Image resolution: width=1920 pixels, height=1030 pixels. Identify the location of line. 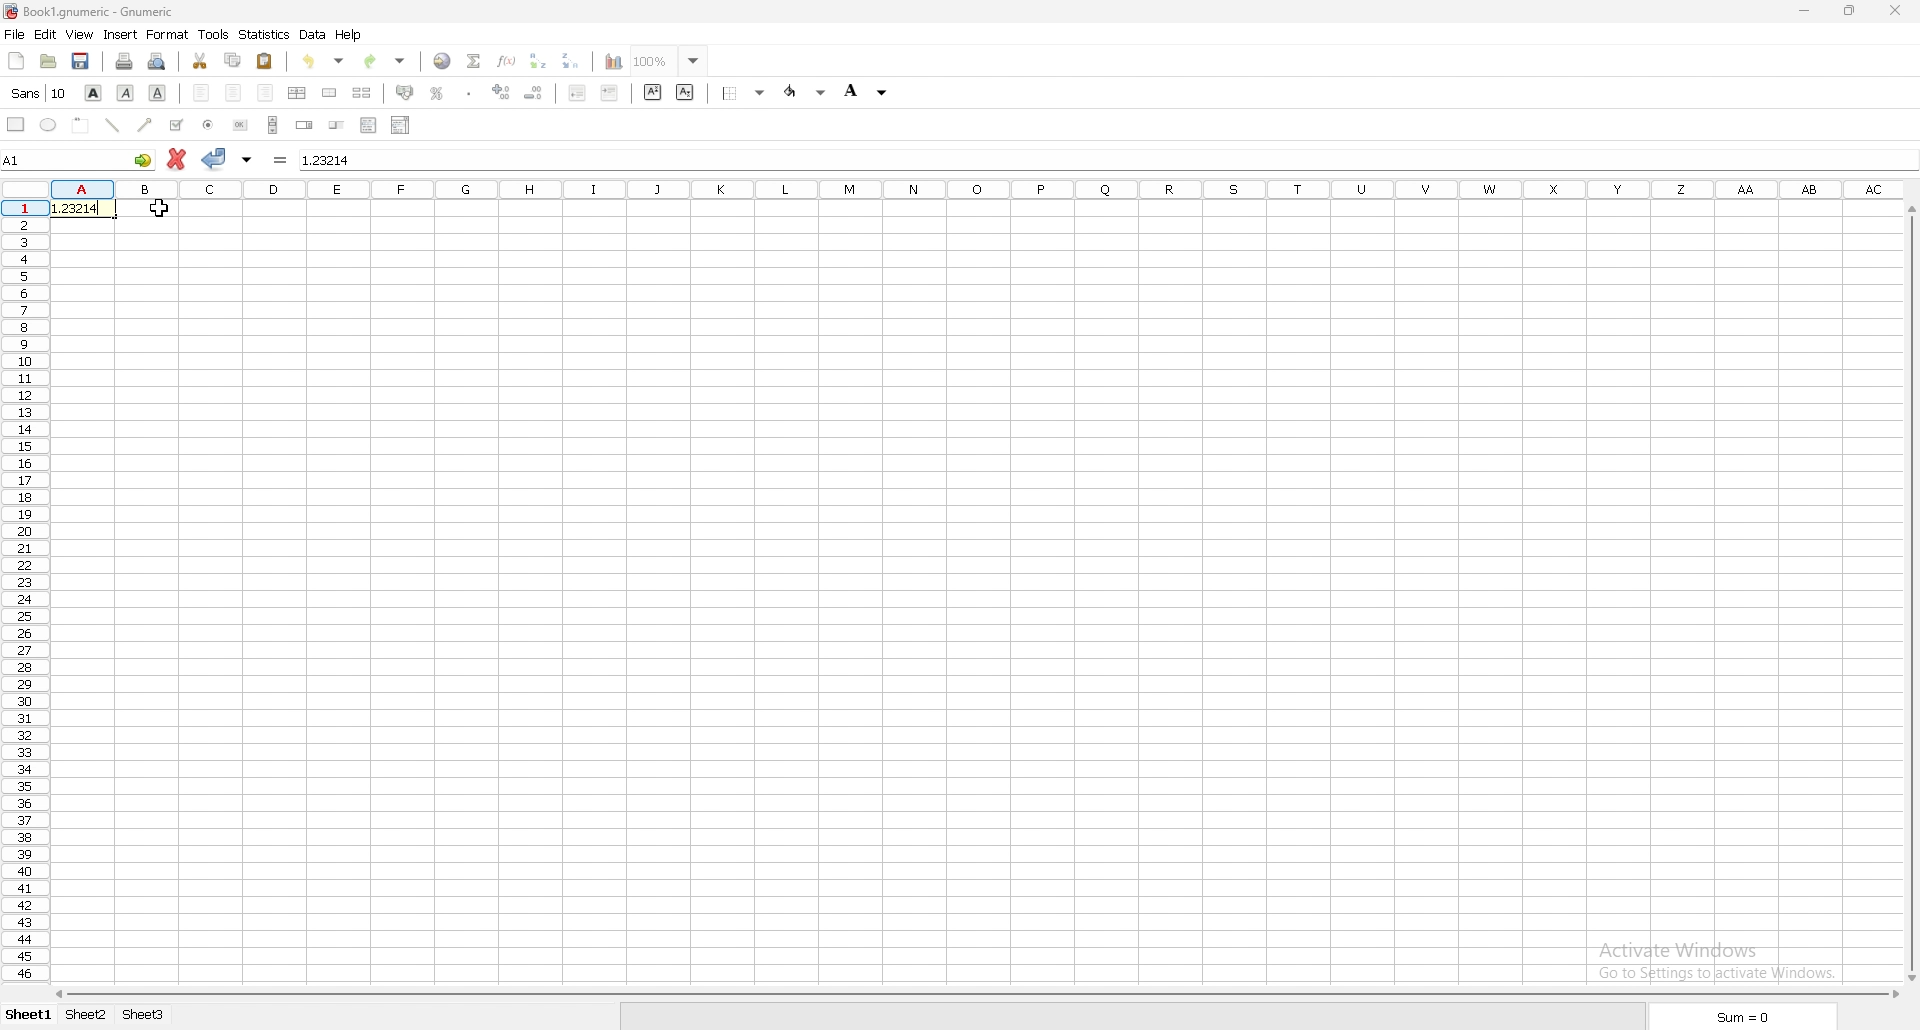
(112, 124).